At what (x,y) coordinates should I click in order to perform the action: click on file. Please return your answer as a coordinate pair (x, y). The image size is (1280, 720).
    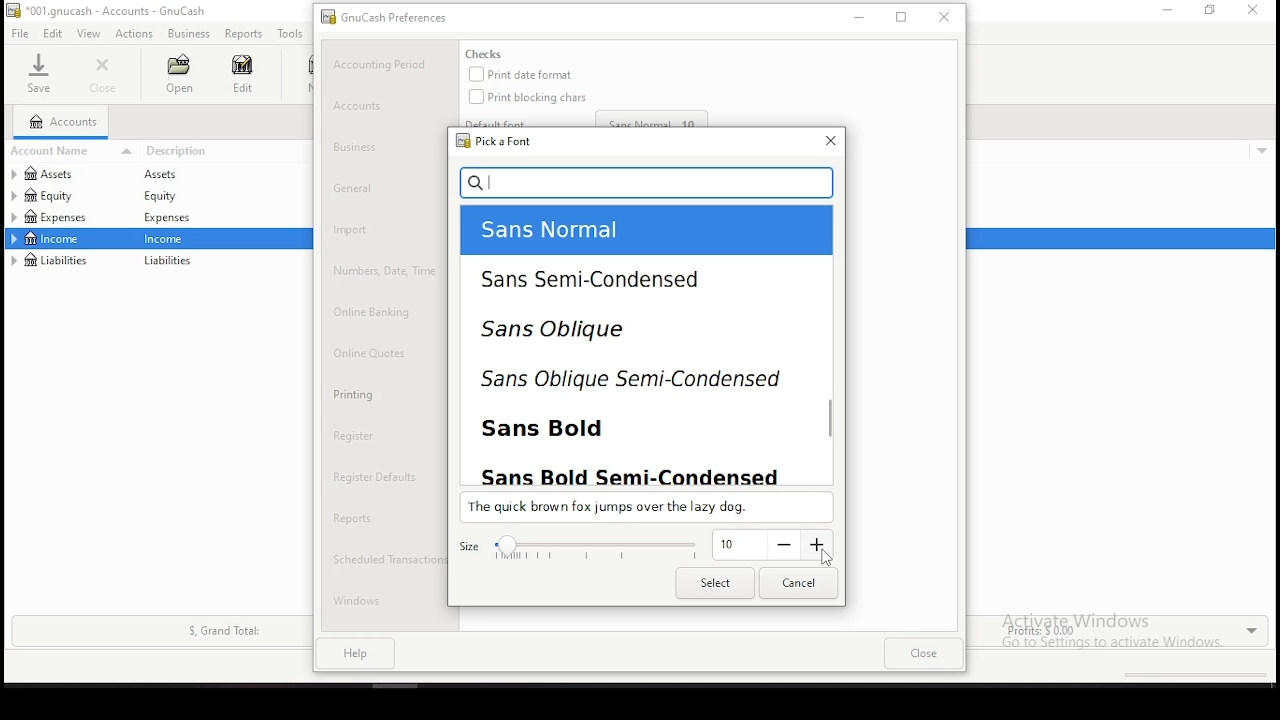
    Looking at the image, I should click on (19, 34).